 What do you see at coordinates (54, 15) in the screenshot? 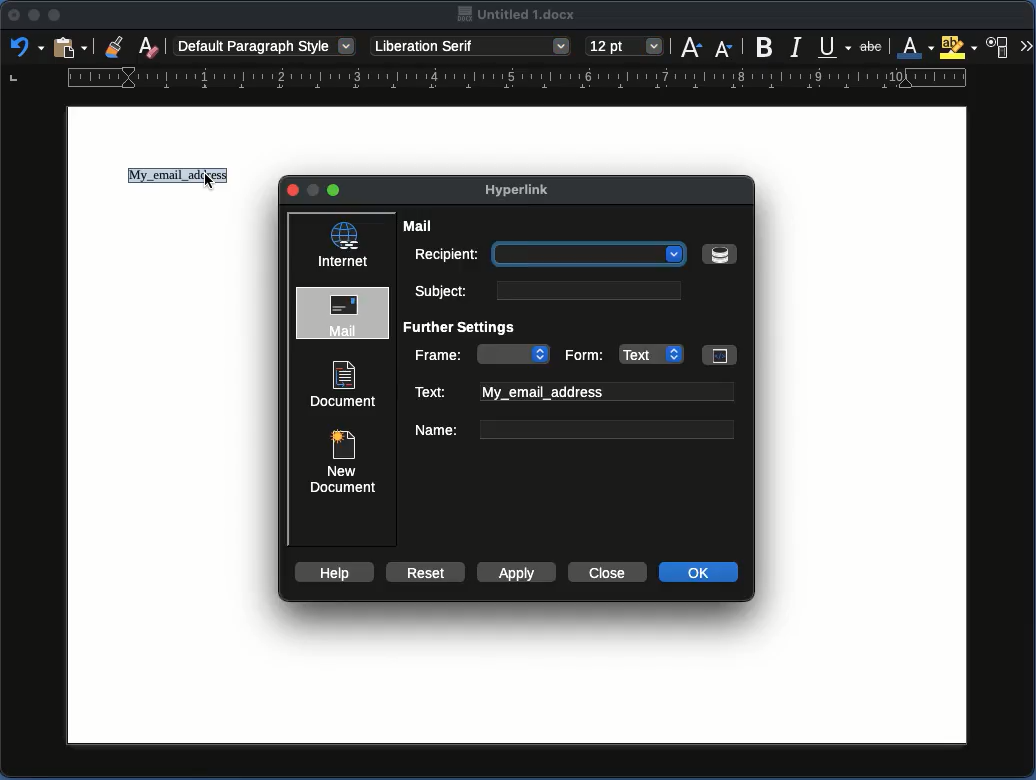
I see `Maximize` at bounding box center [54, 15].